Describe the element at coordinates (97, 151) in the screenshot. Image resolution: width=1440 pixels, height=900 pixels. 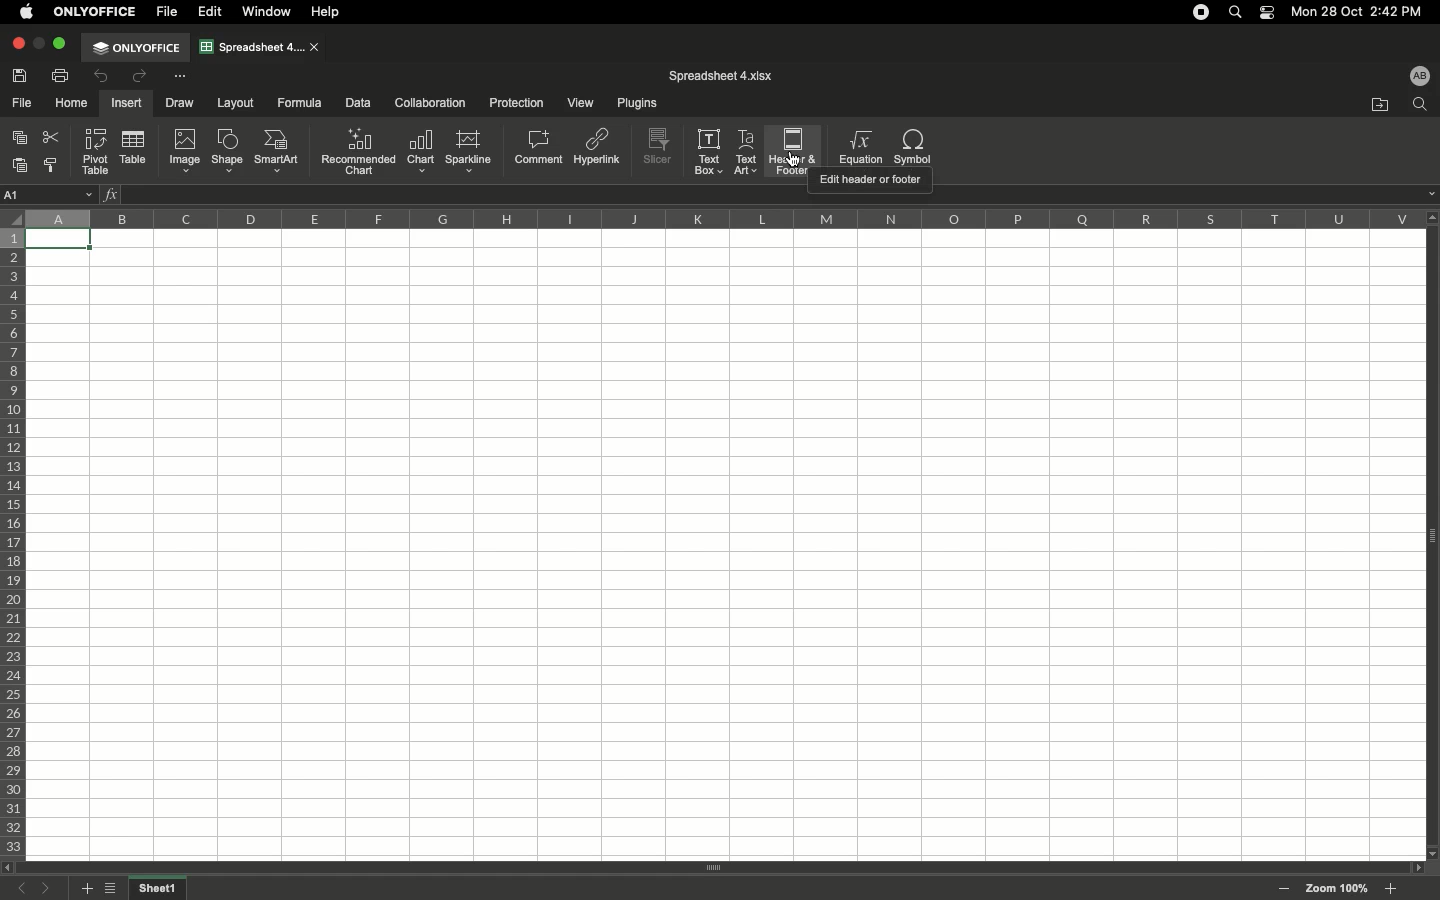
I see `Pivot table` at that location.